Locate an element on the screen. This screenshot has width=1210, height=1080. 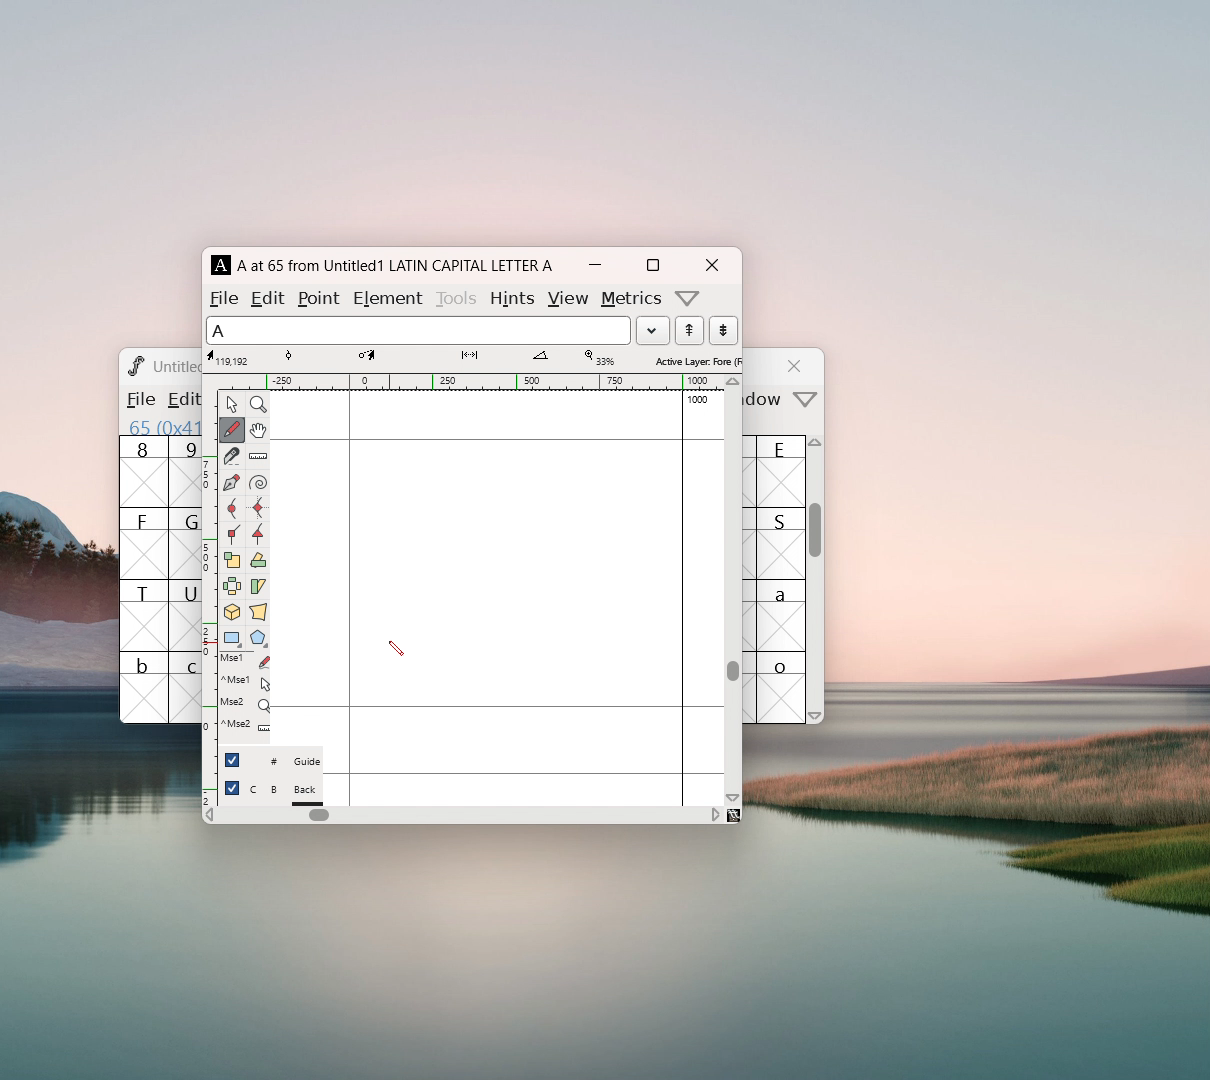
rectangle or ellipse is located at coordinates (233, 639).